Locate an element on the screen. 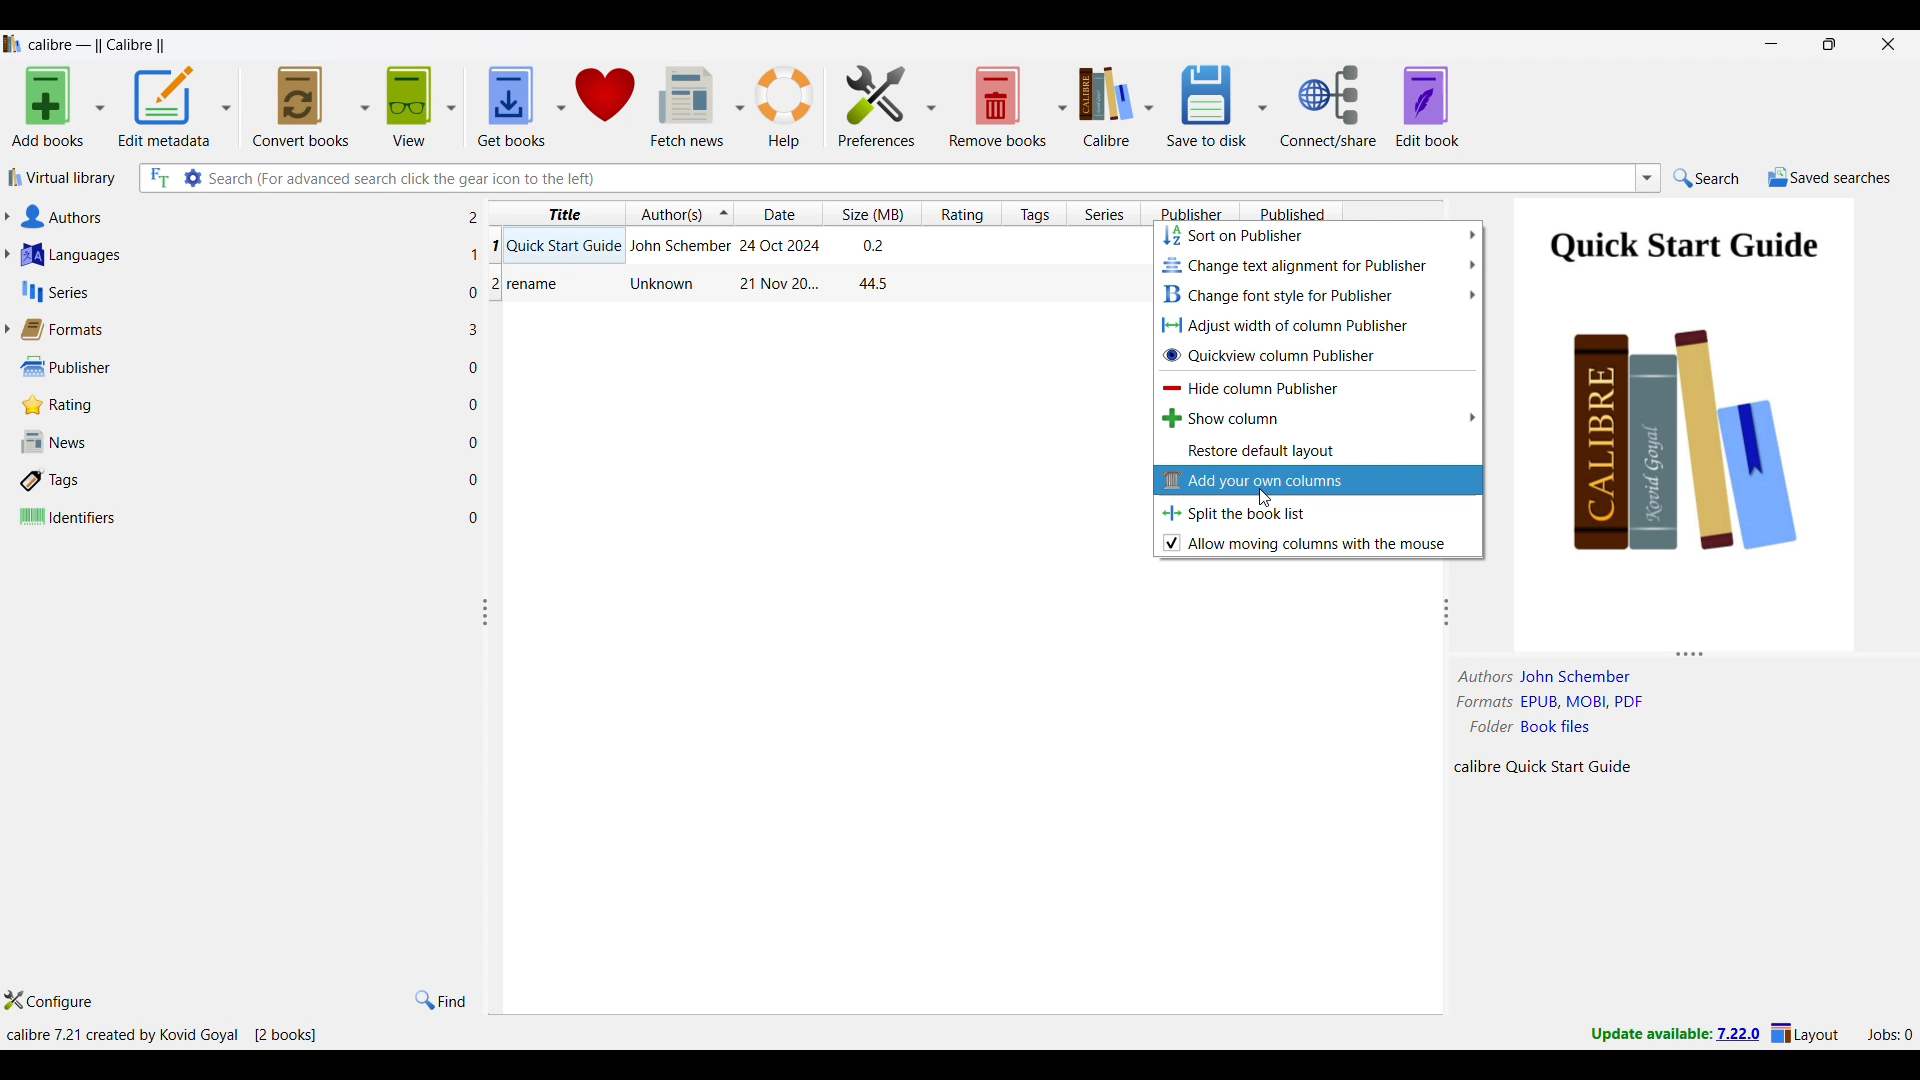  Layout settings is located at coordinates (1805, 1032).